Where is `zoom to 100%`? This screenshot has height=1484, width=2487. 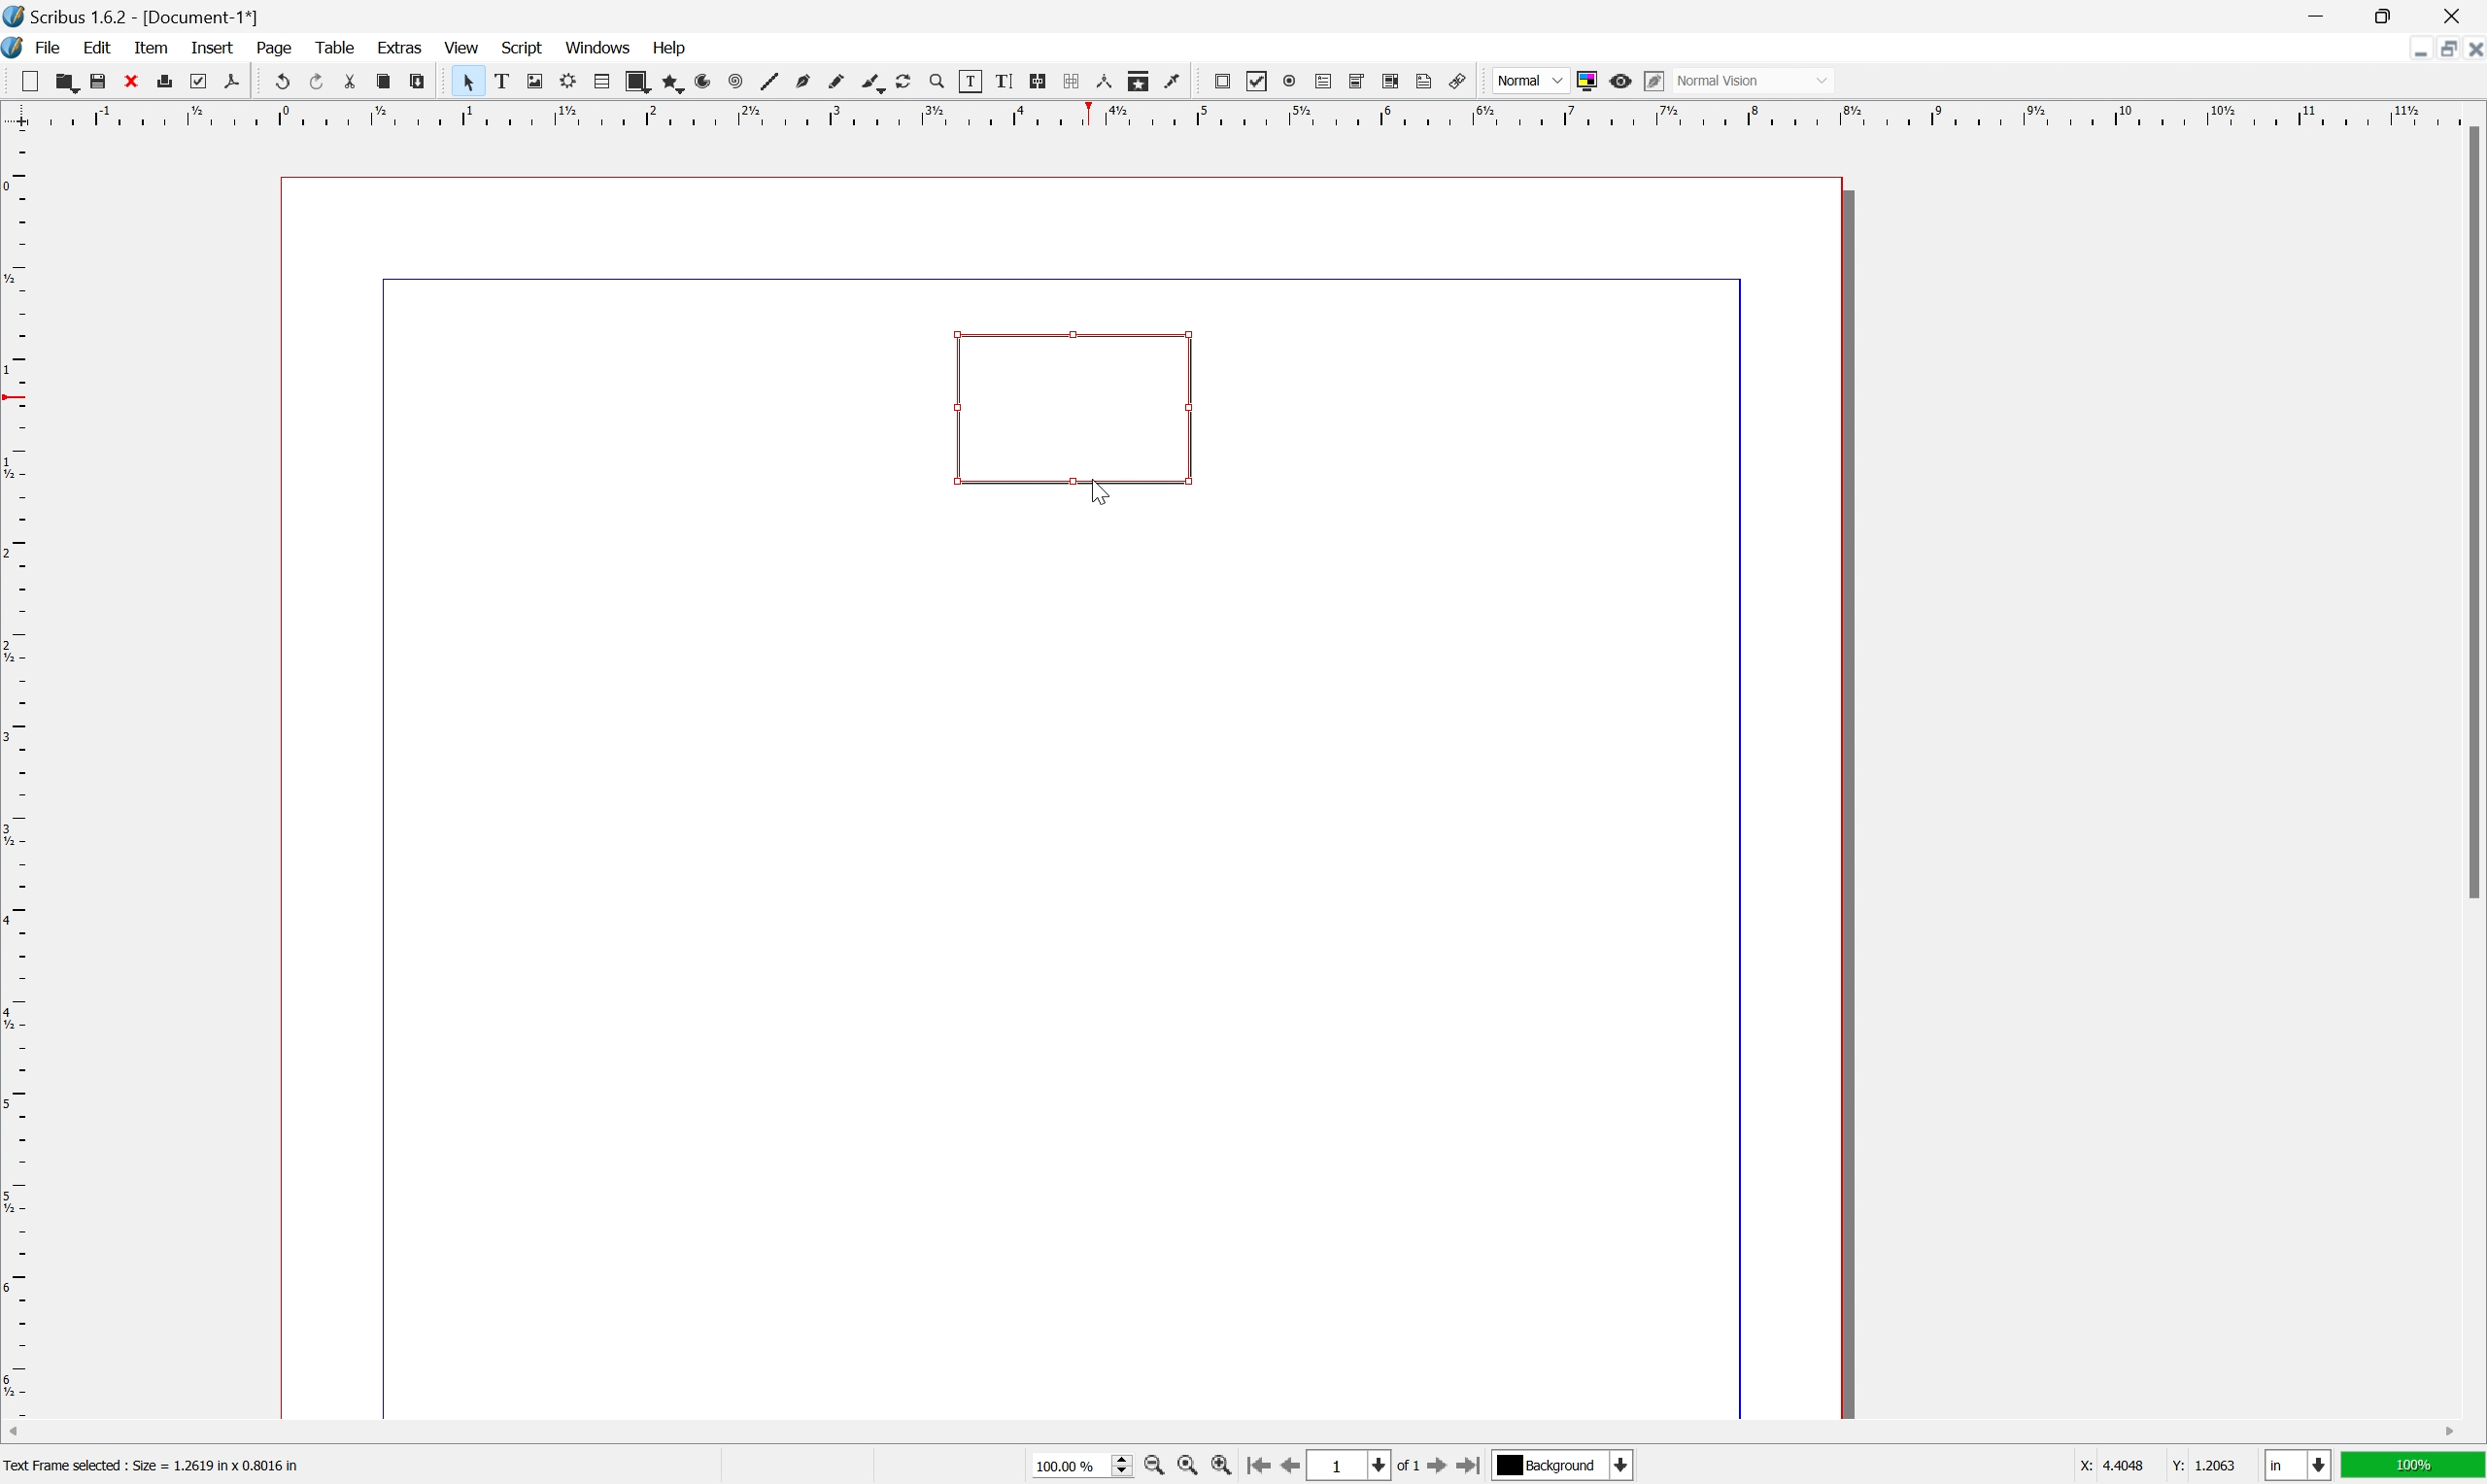 zoom to 100% is located at coordinates (1189, 1468).